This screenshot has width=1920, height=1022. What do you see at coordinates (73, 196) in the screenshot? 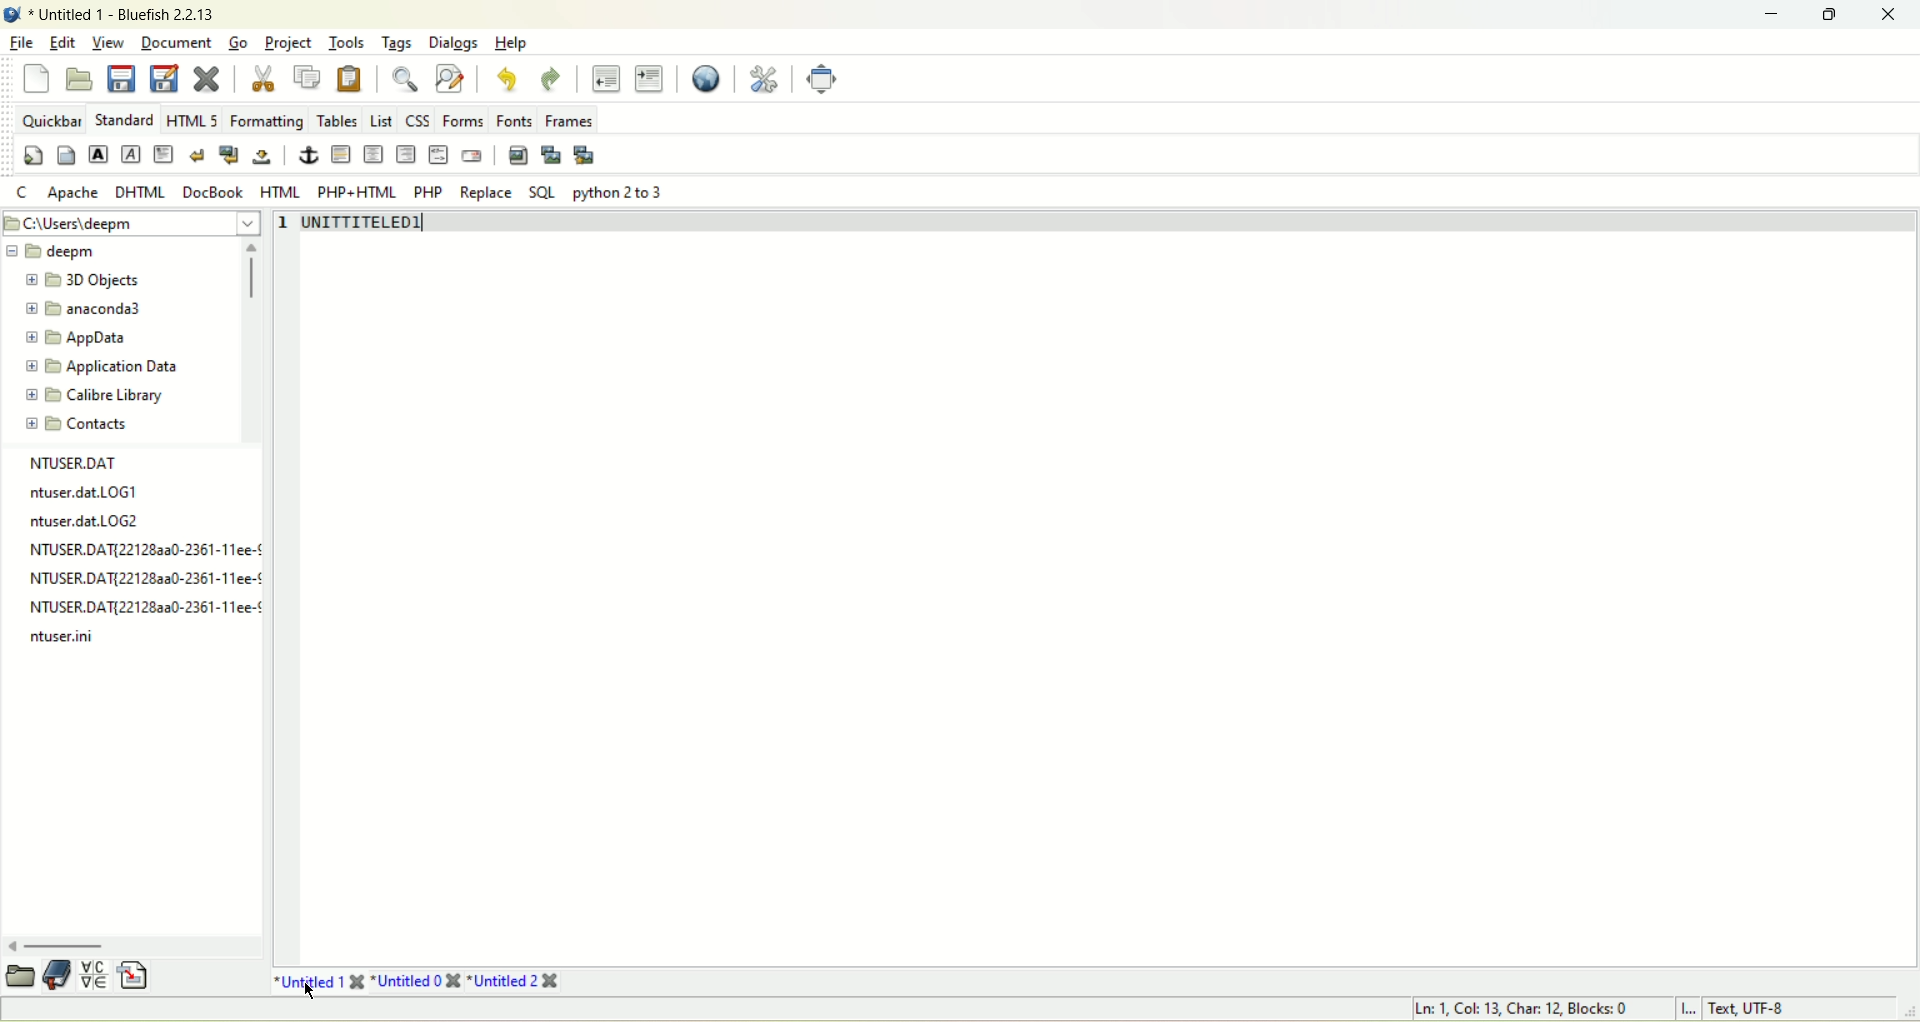
I see `Apache` at bounding box center [73, 196].